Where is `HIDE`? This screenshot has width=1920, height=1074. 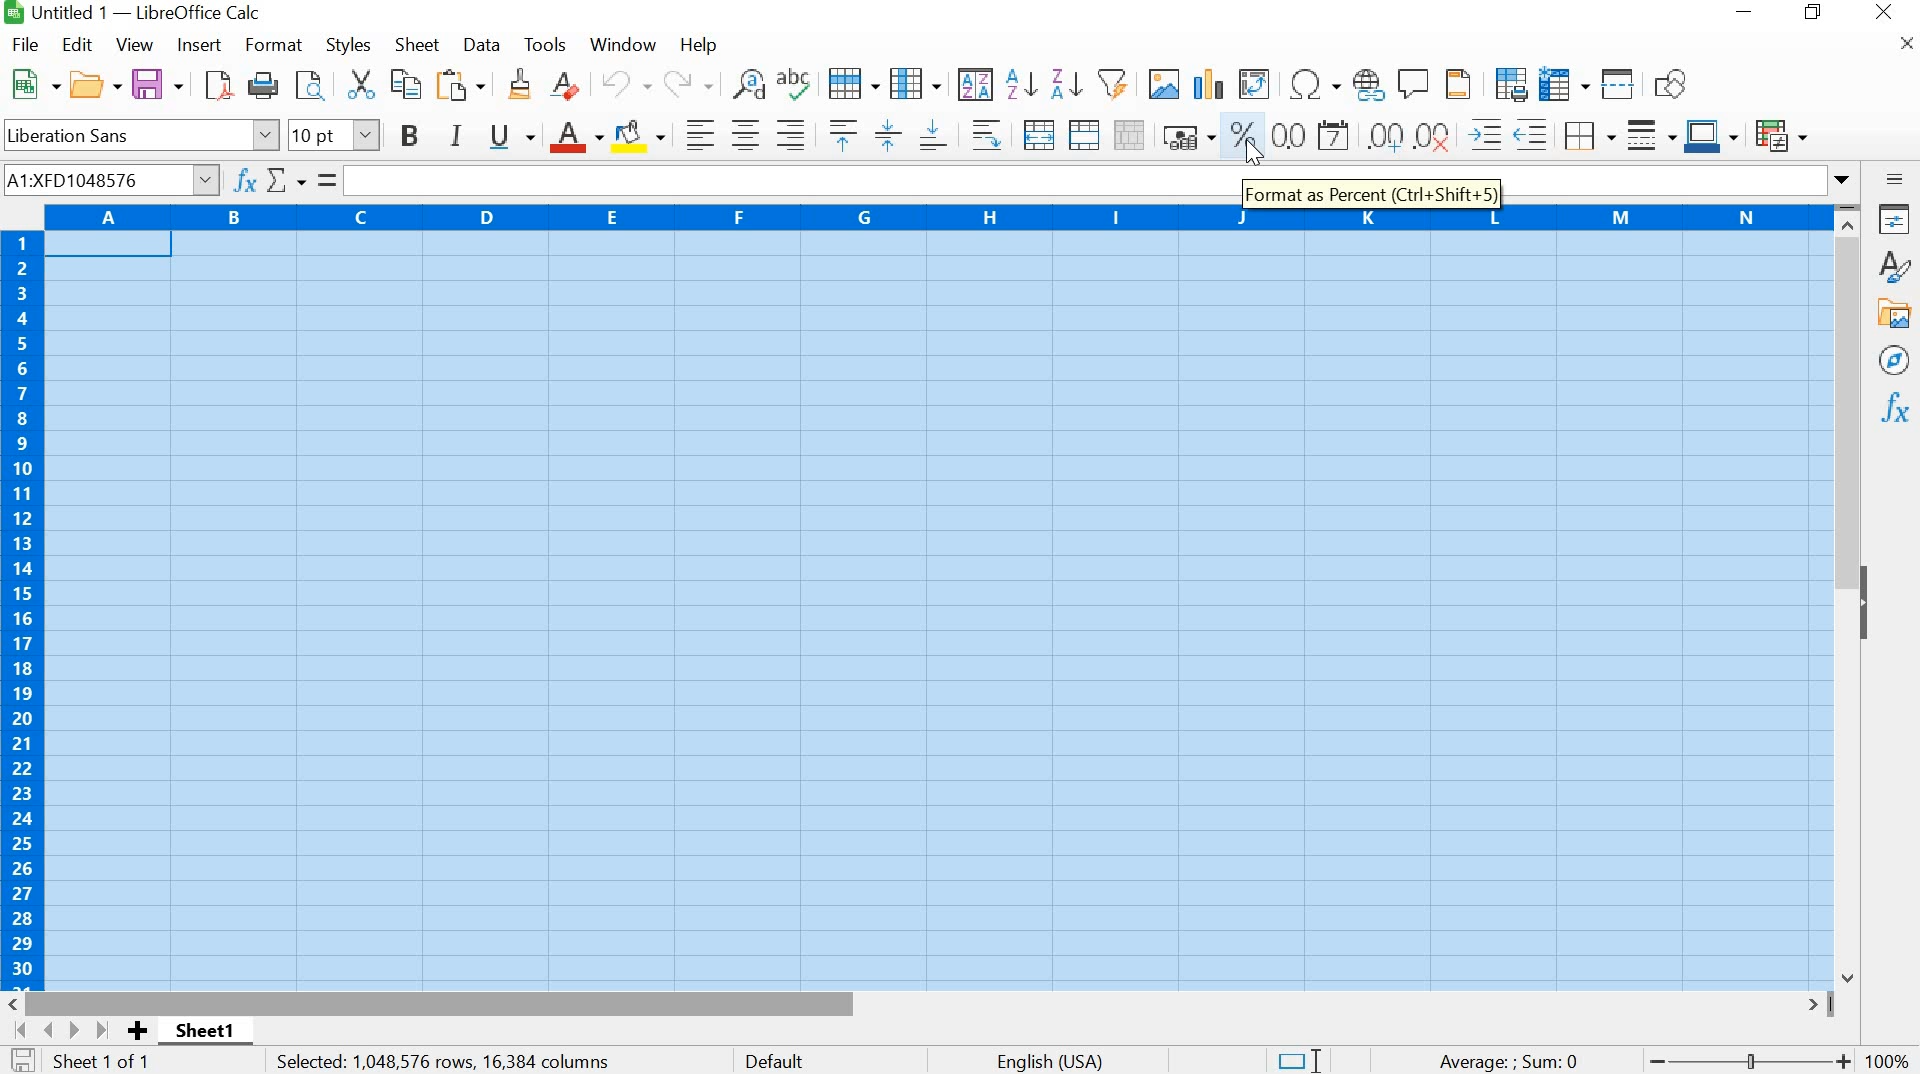 HIDE is located at coordinates (1870, 597).